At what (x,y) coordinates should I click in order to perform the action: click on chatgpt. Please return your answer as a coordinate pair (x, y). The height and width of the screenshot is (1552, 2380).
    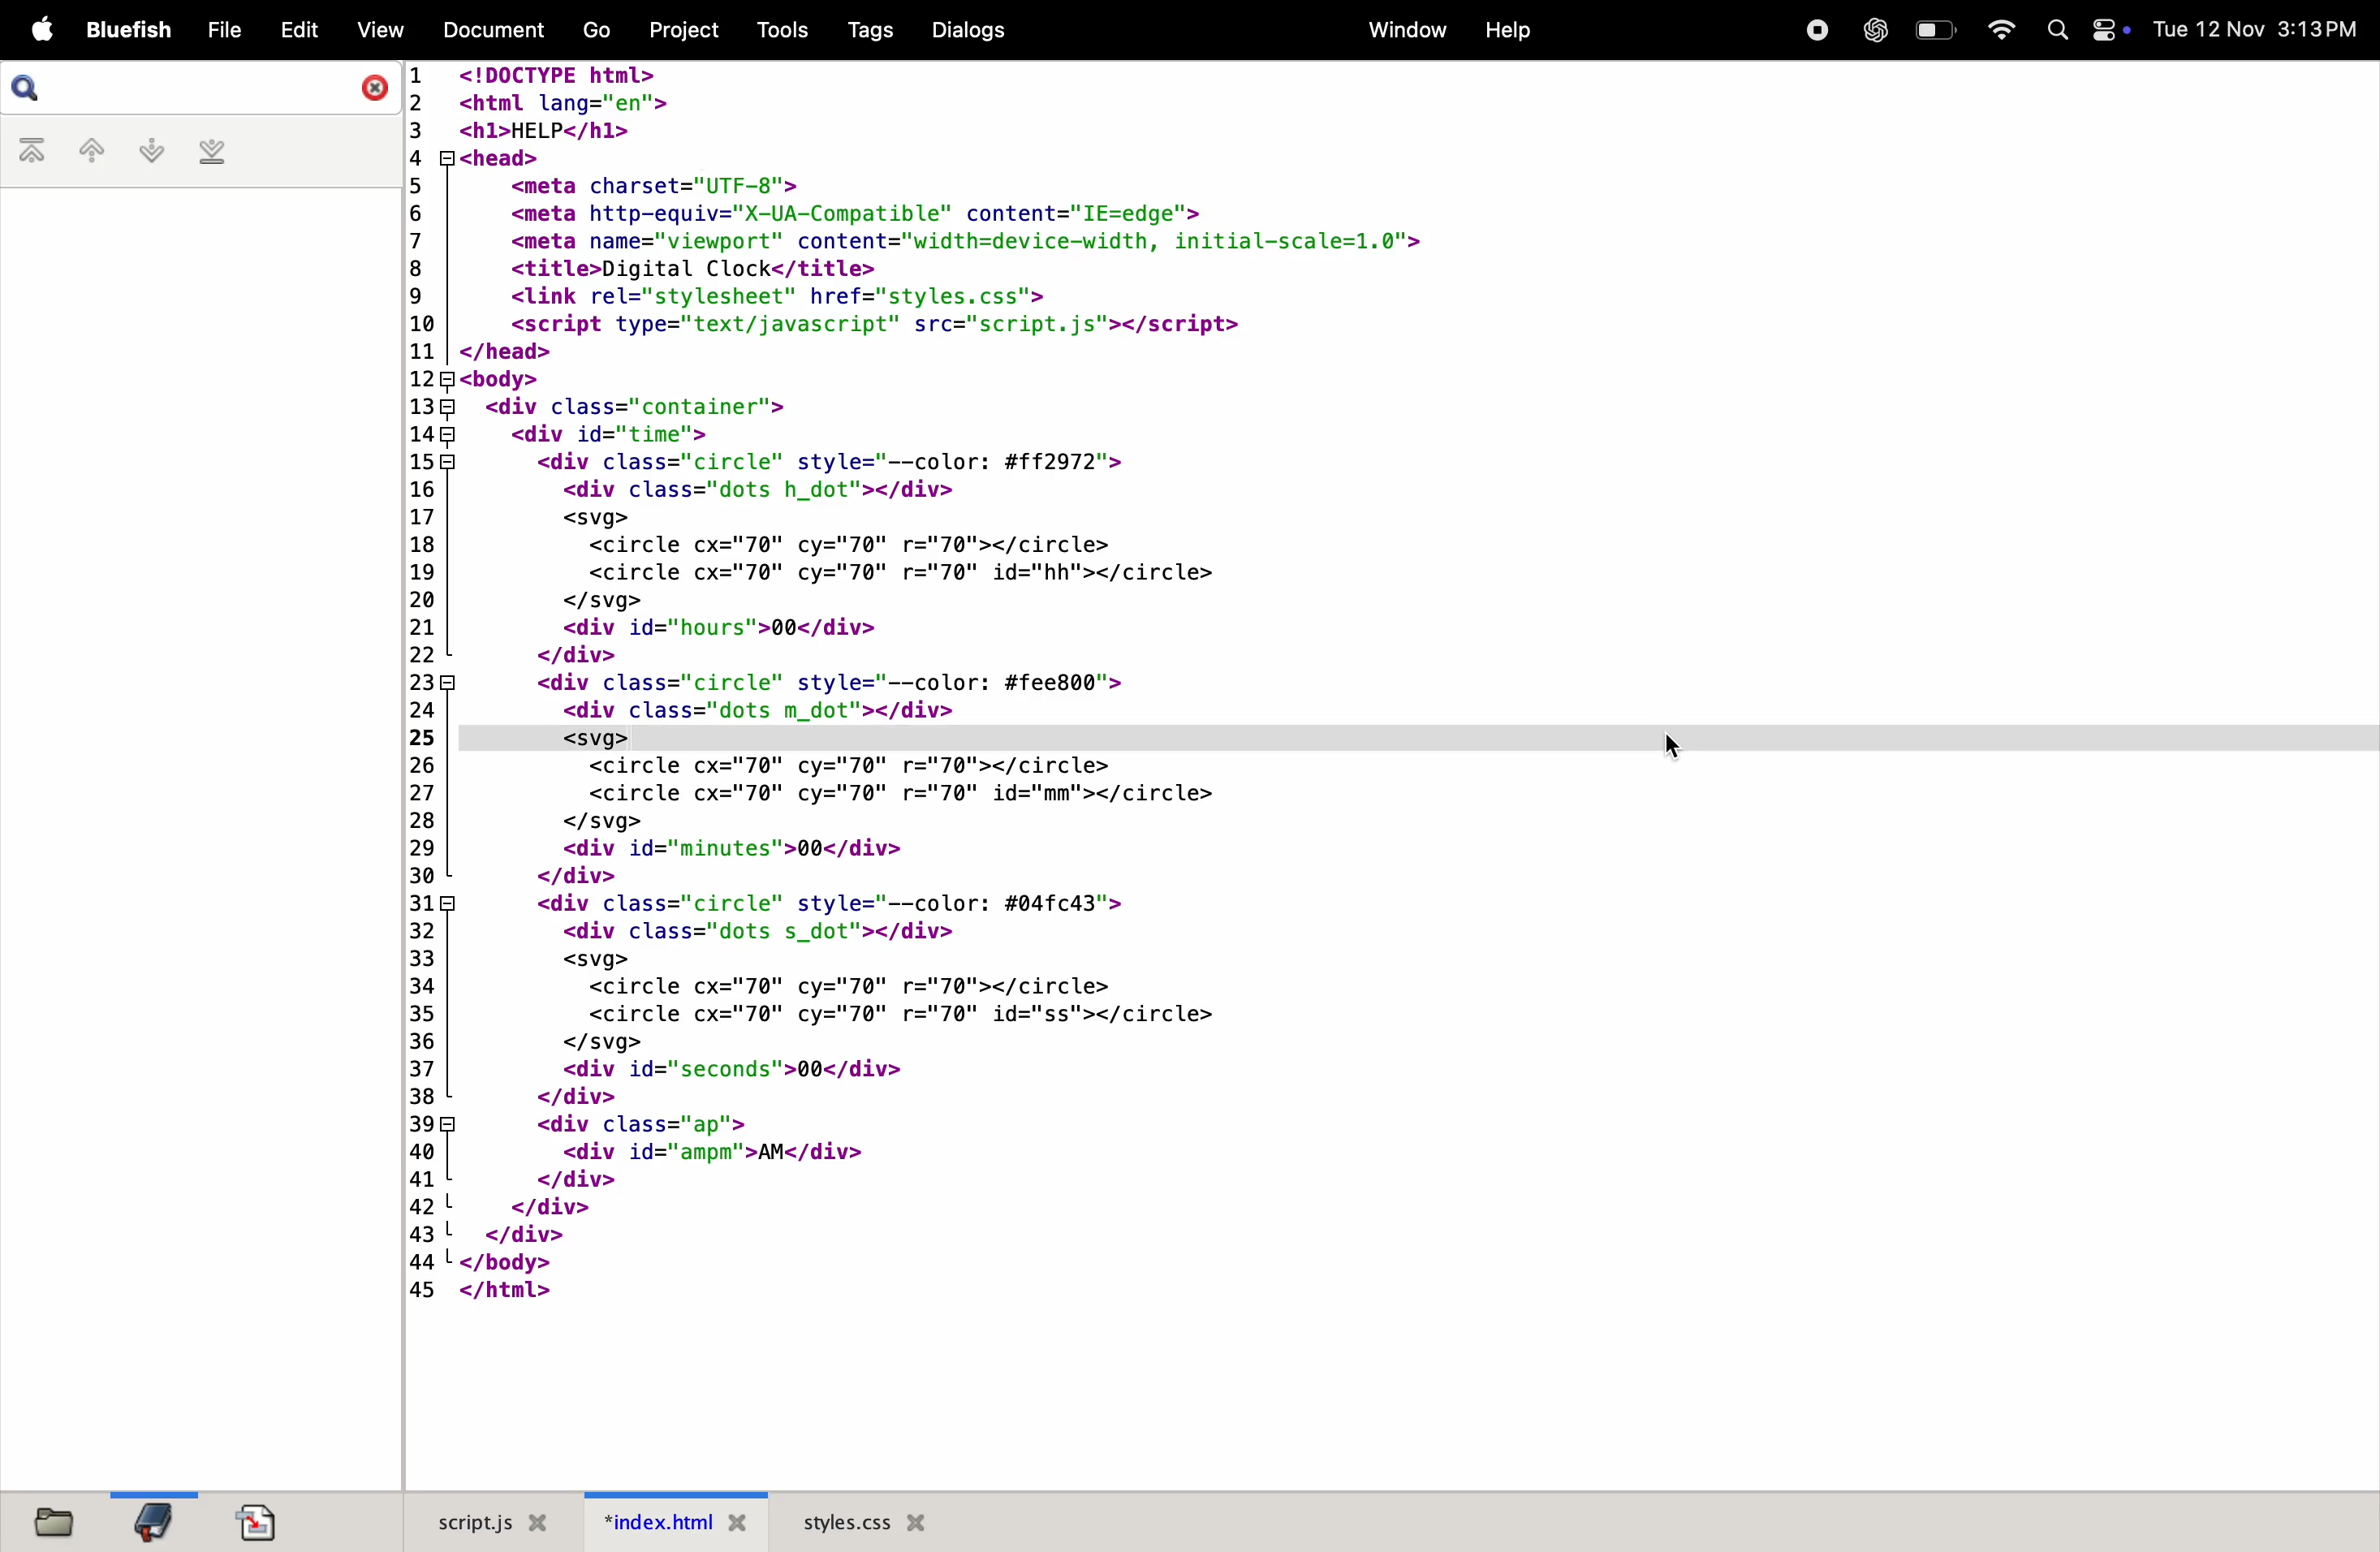
    Looking at the image, I should click on (1873, 30).